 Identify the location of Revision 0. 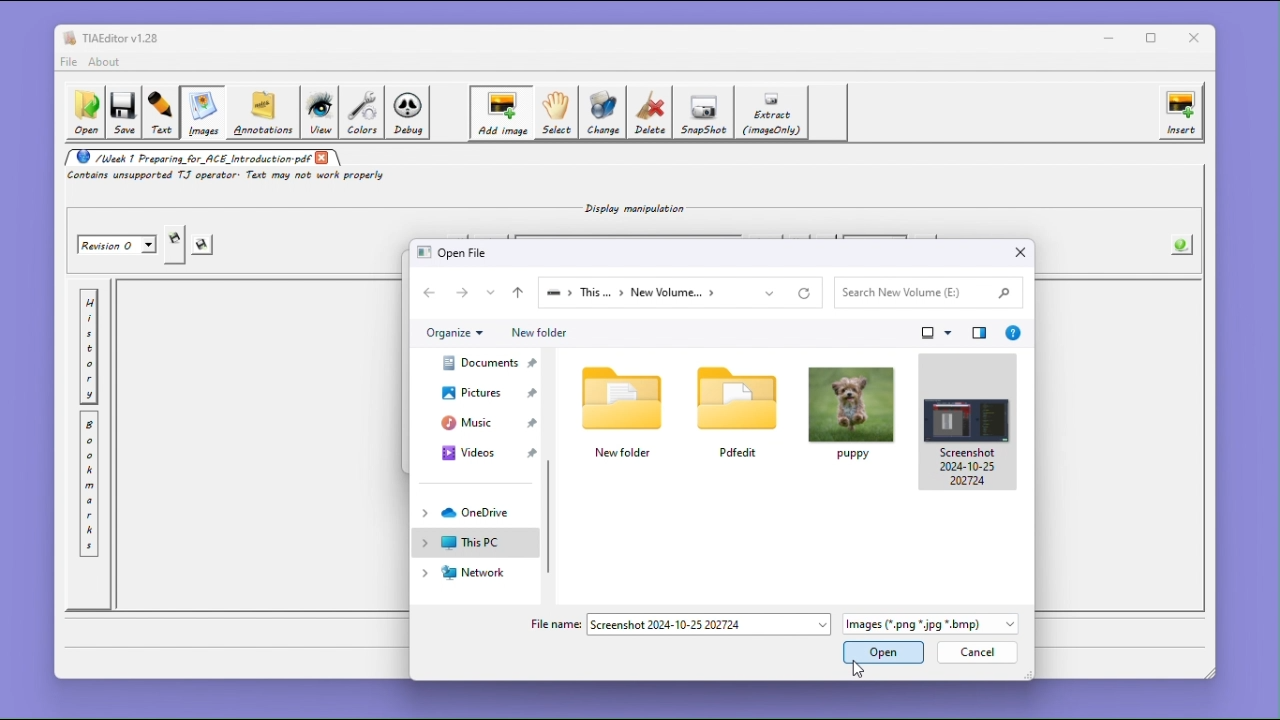
(118, 245).